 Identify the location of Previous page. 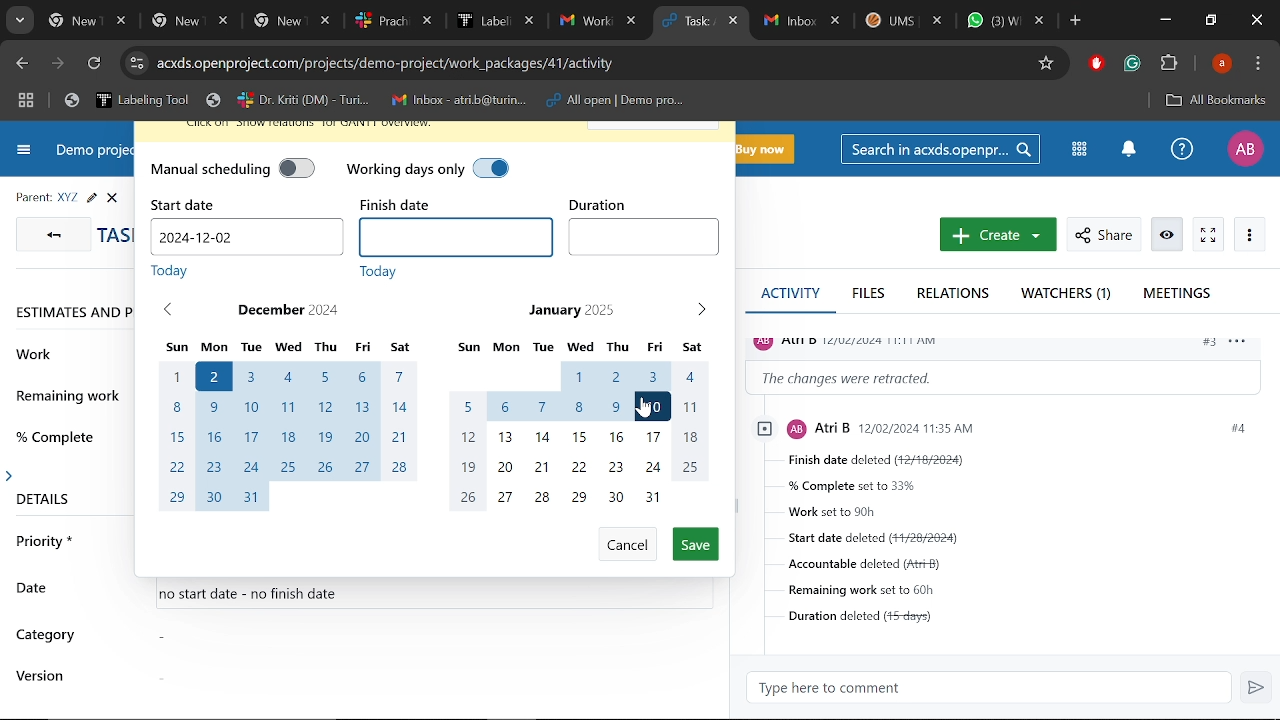
(23, 64).